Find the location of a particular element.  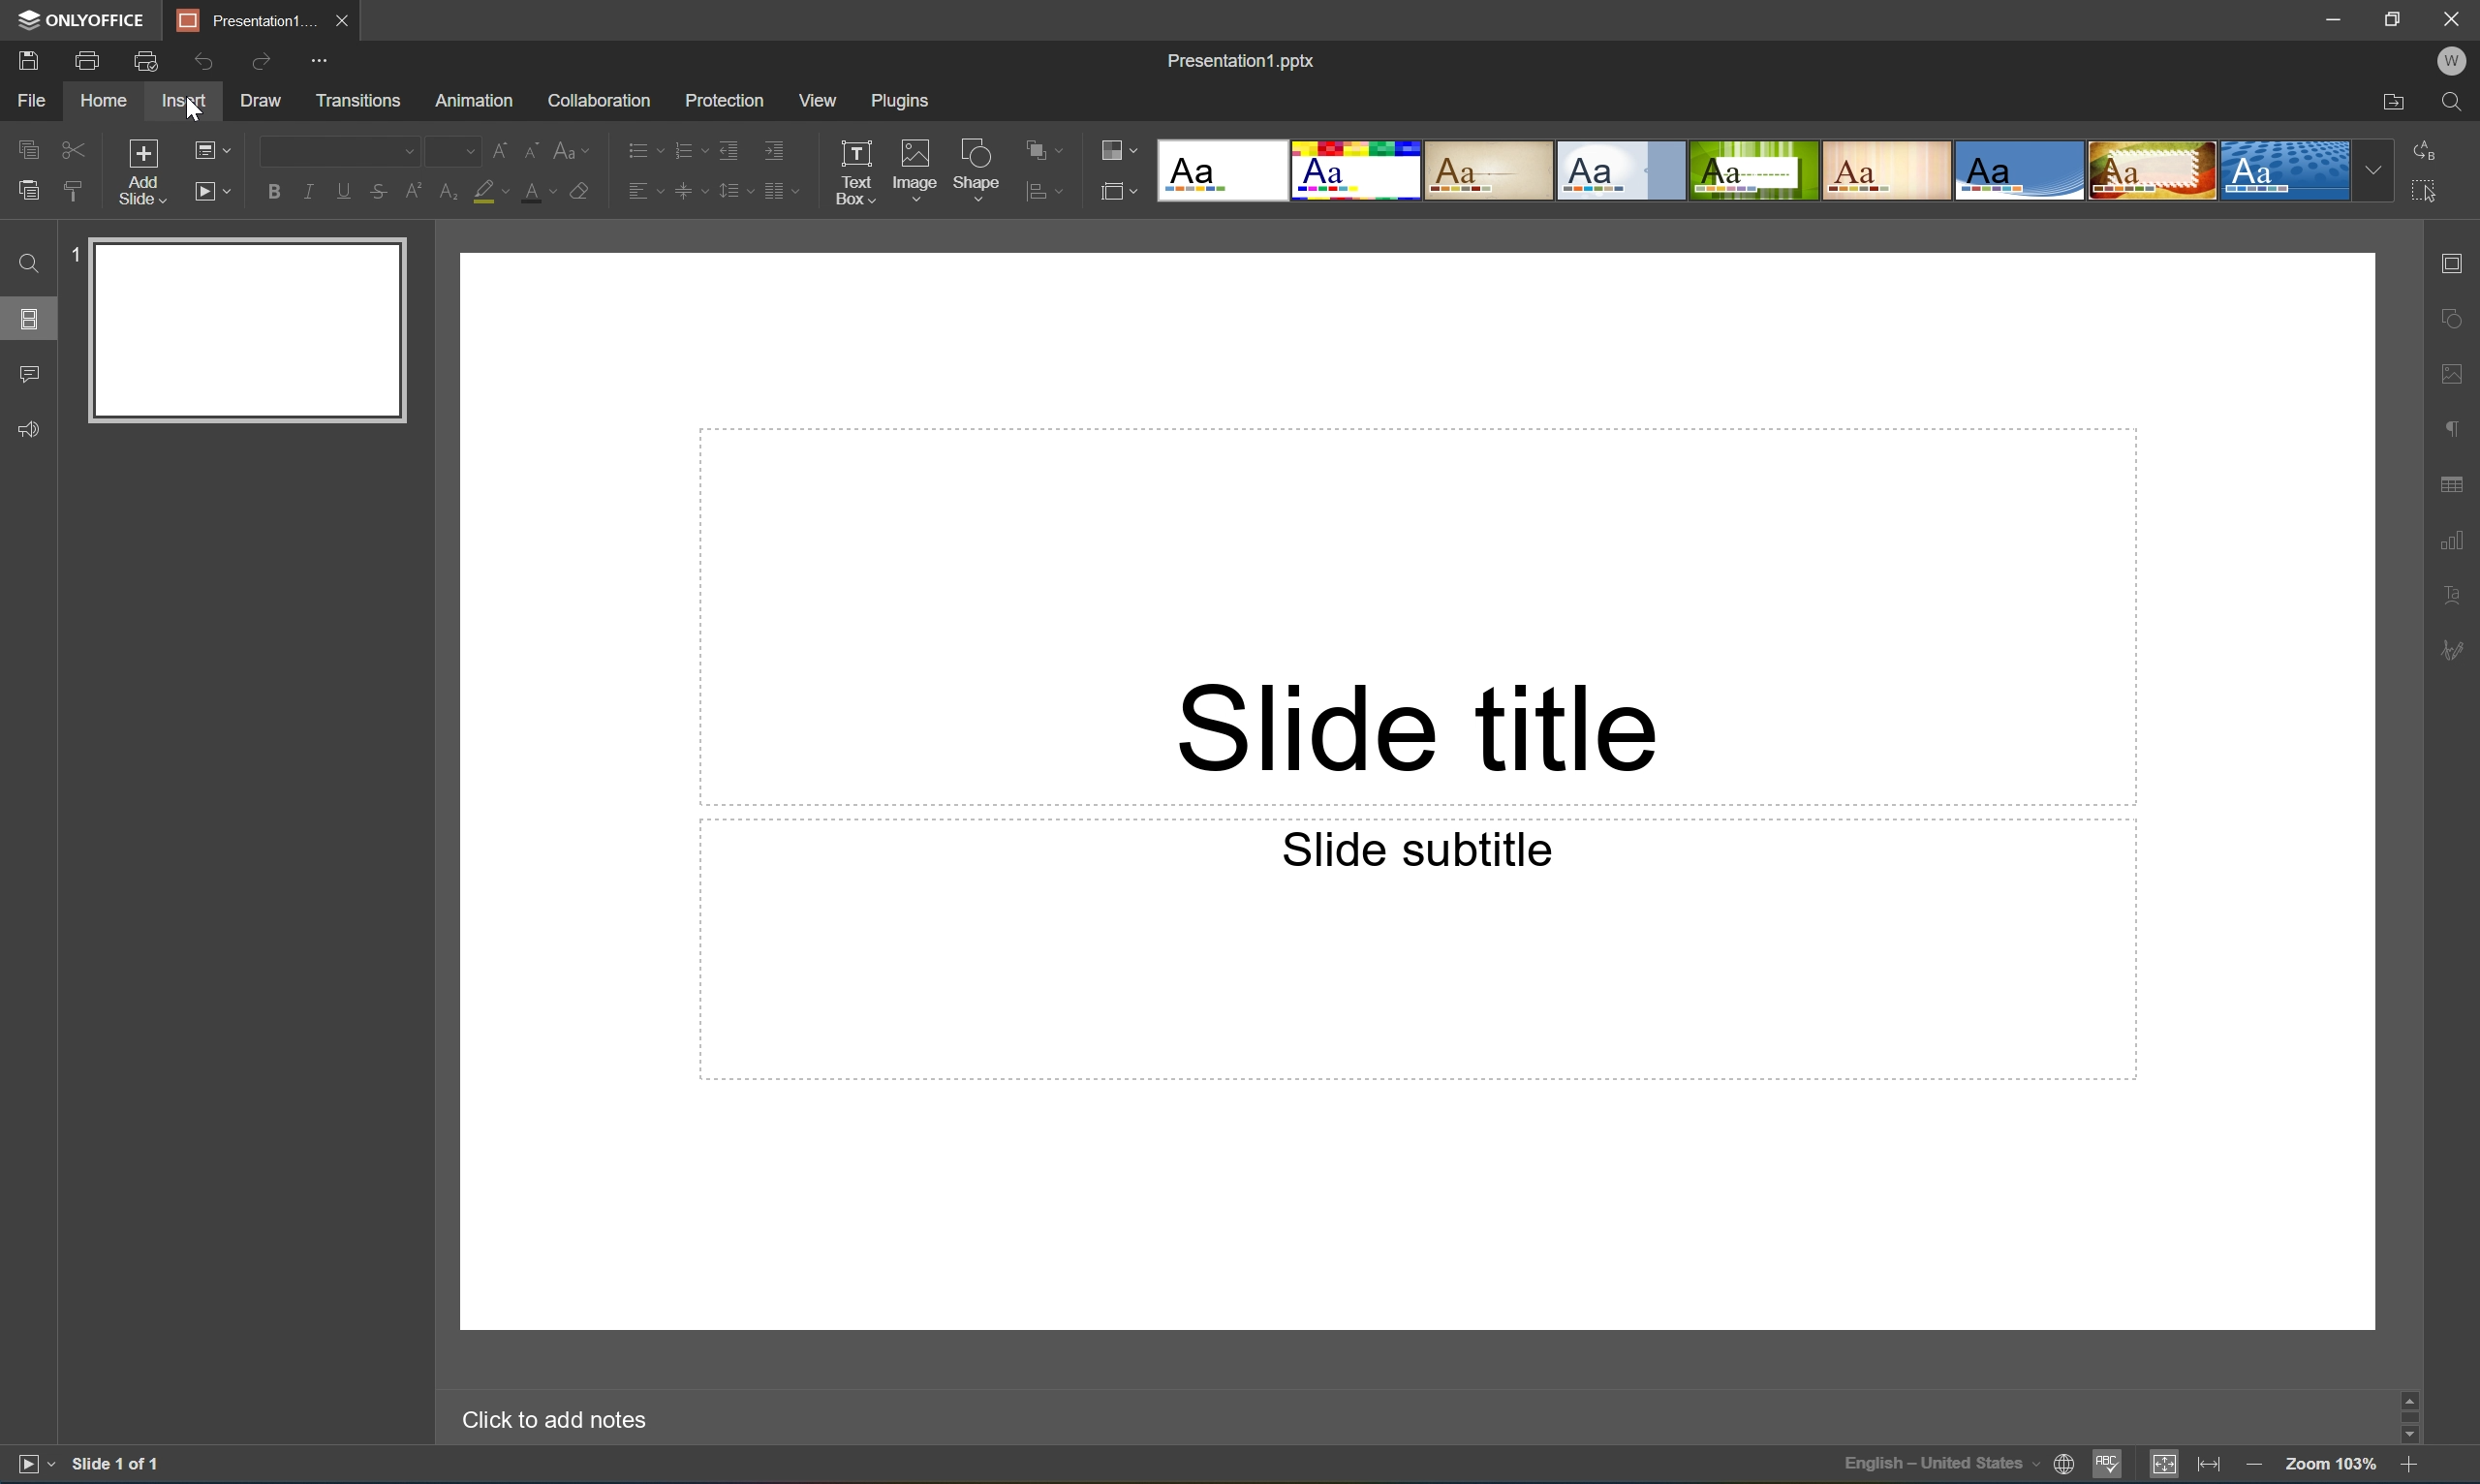

Draw is located at coordinates (264, 100).